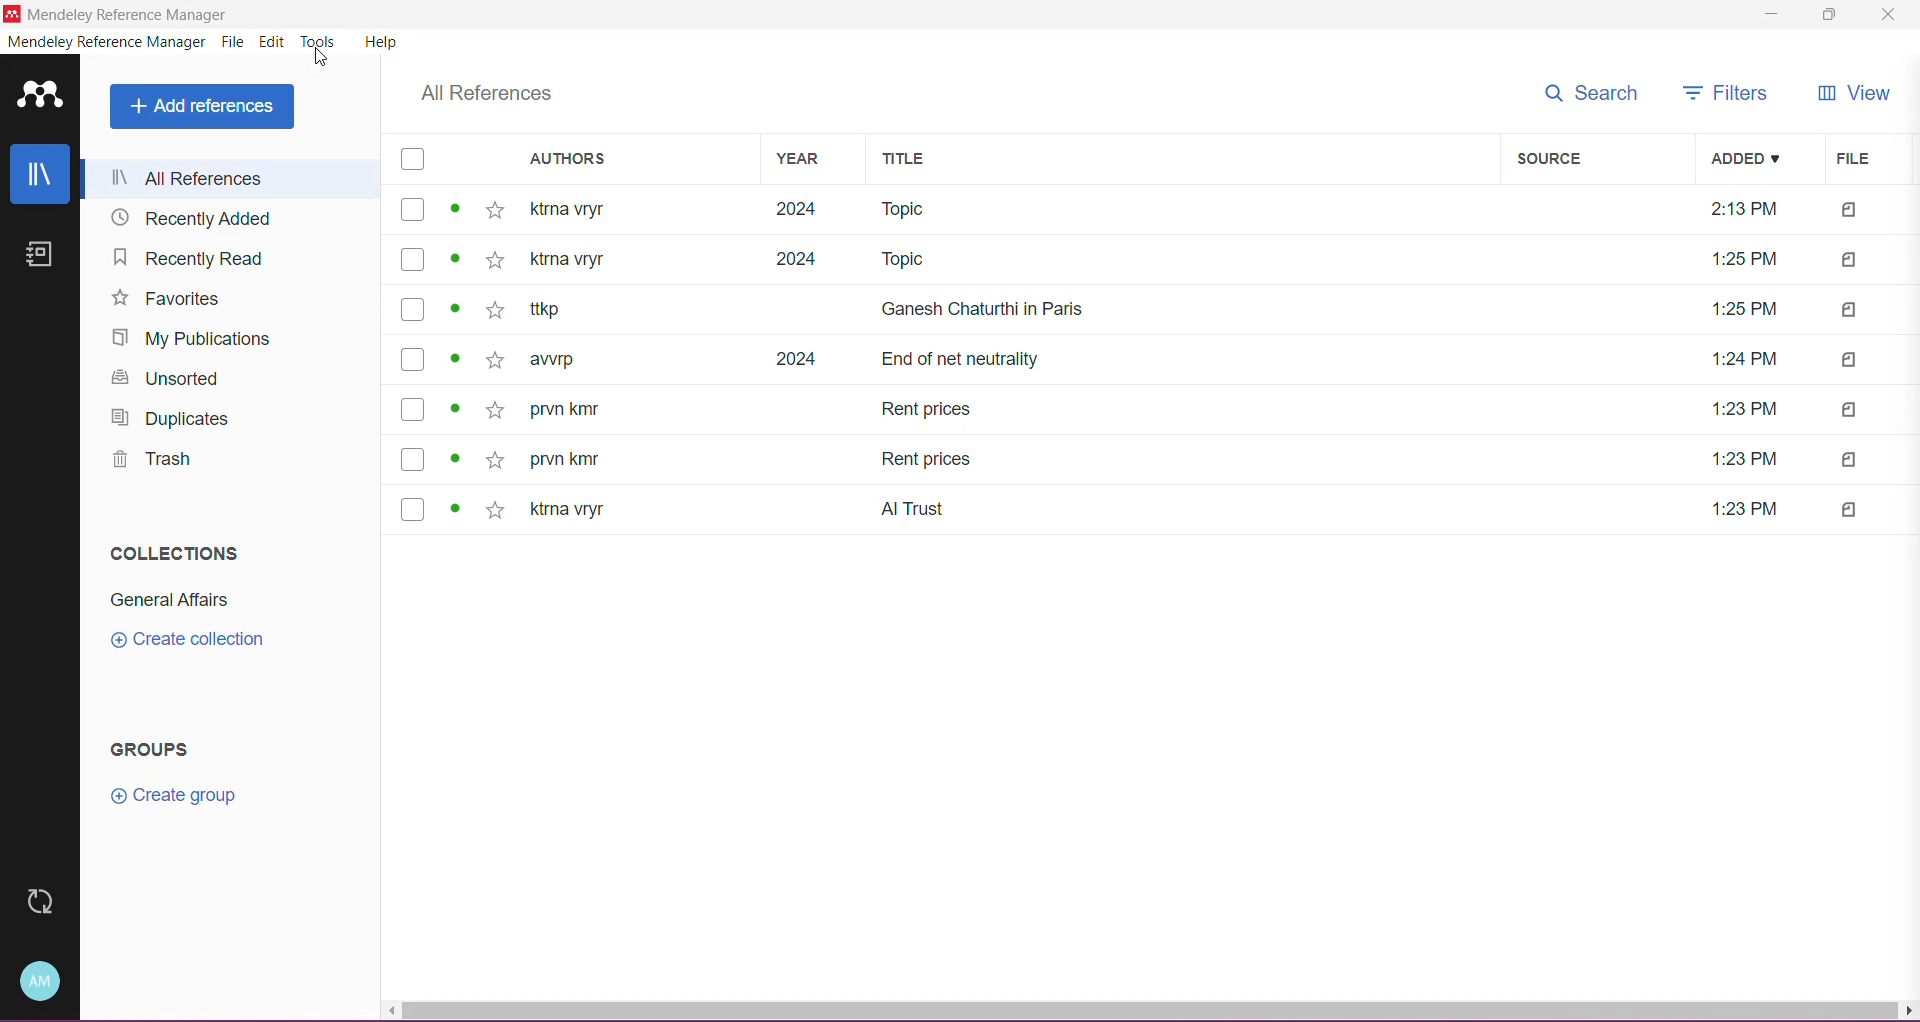 The image size is (1920, 1022). I want to click on Title, so click(932, 408).